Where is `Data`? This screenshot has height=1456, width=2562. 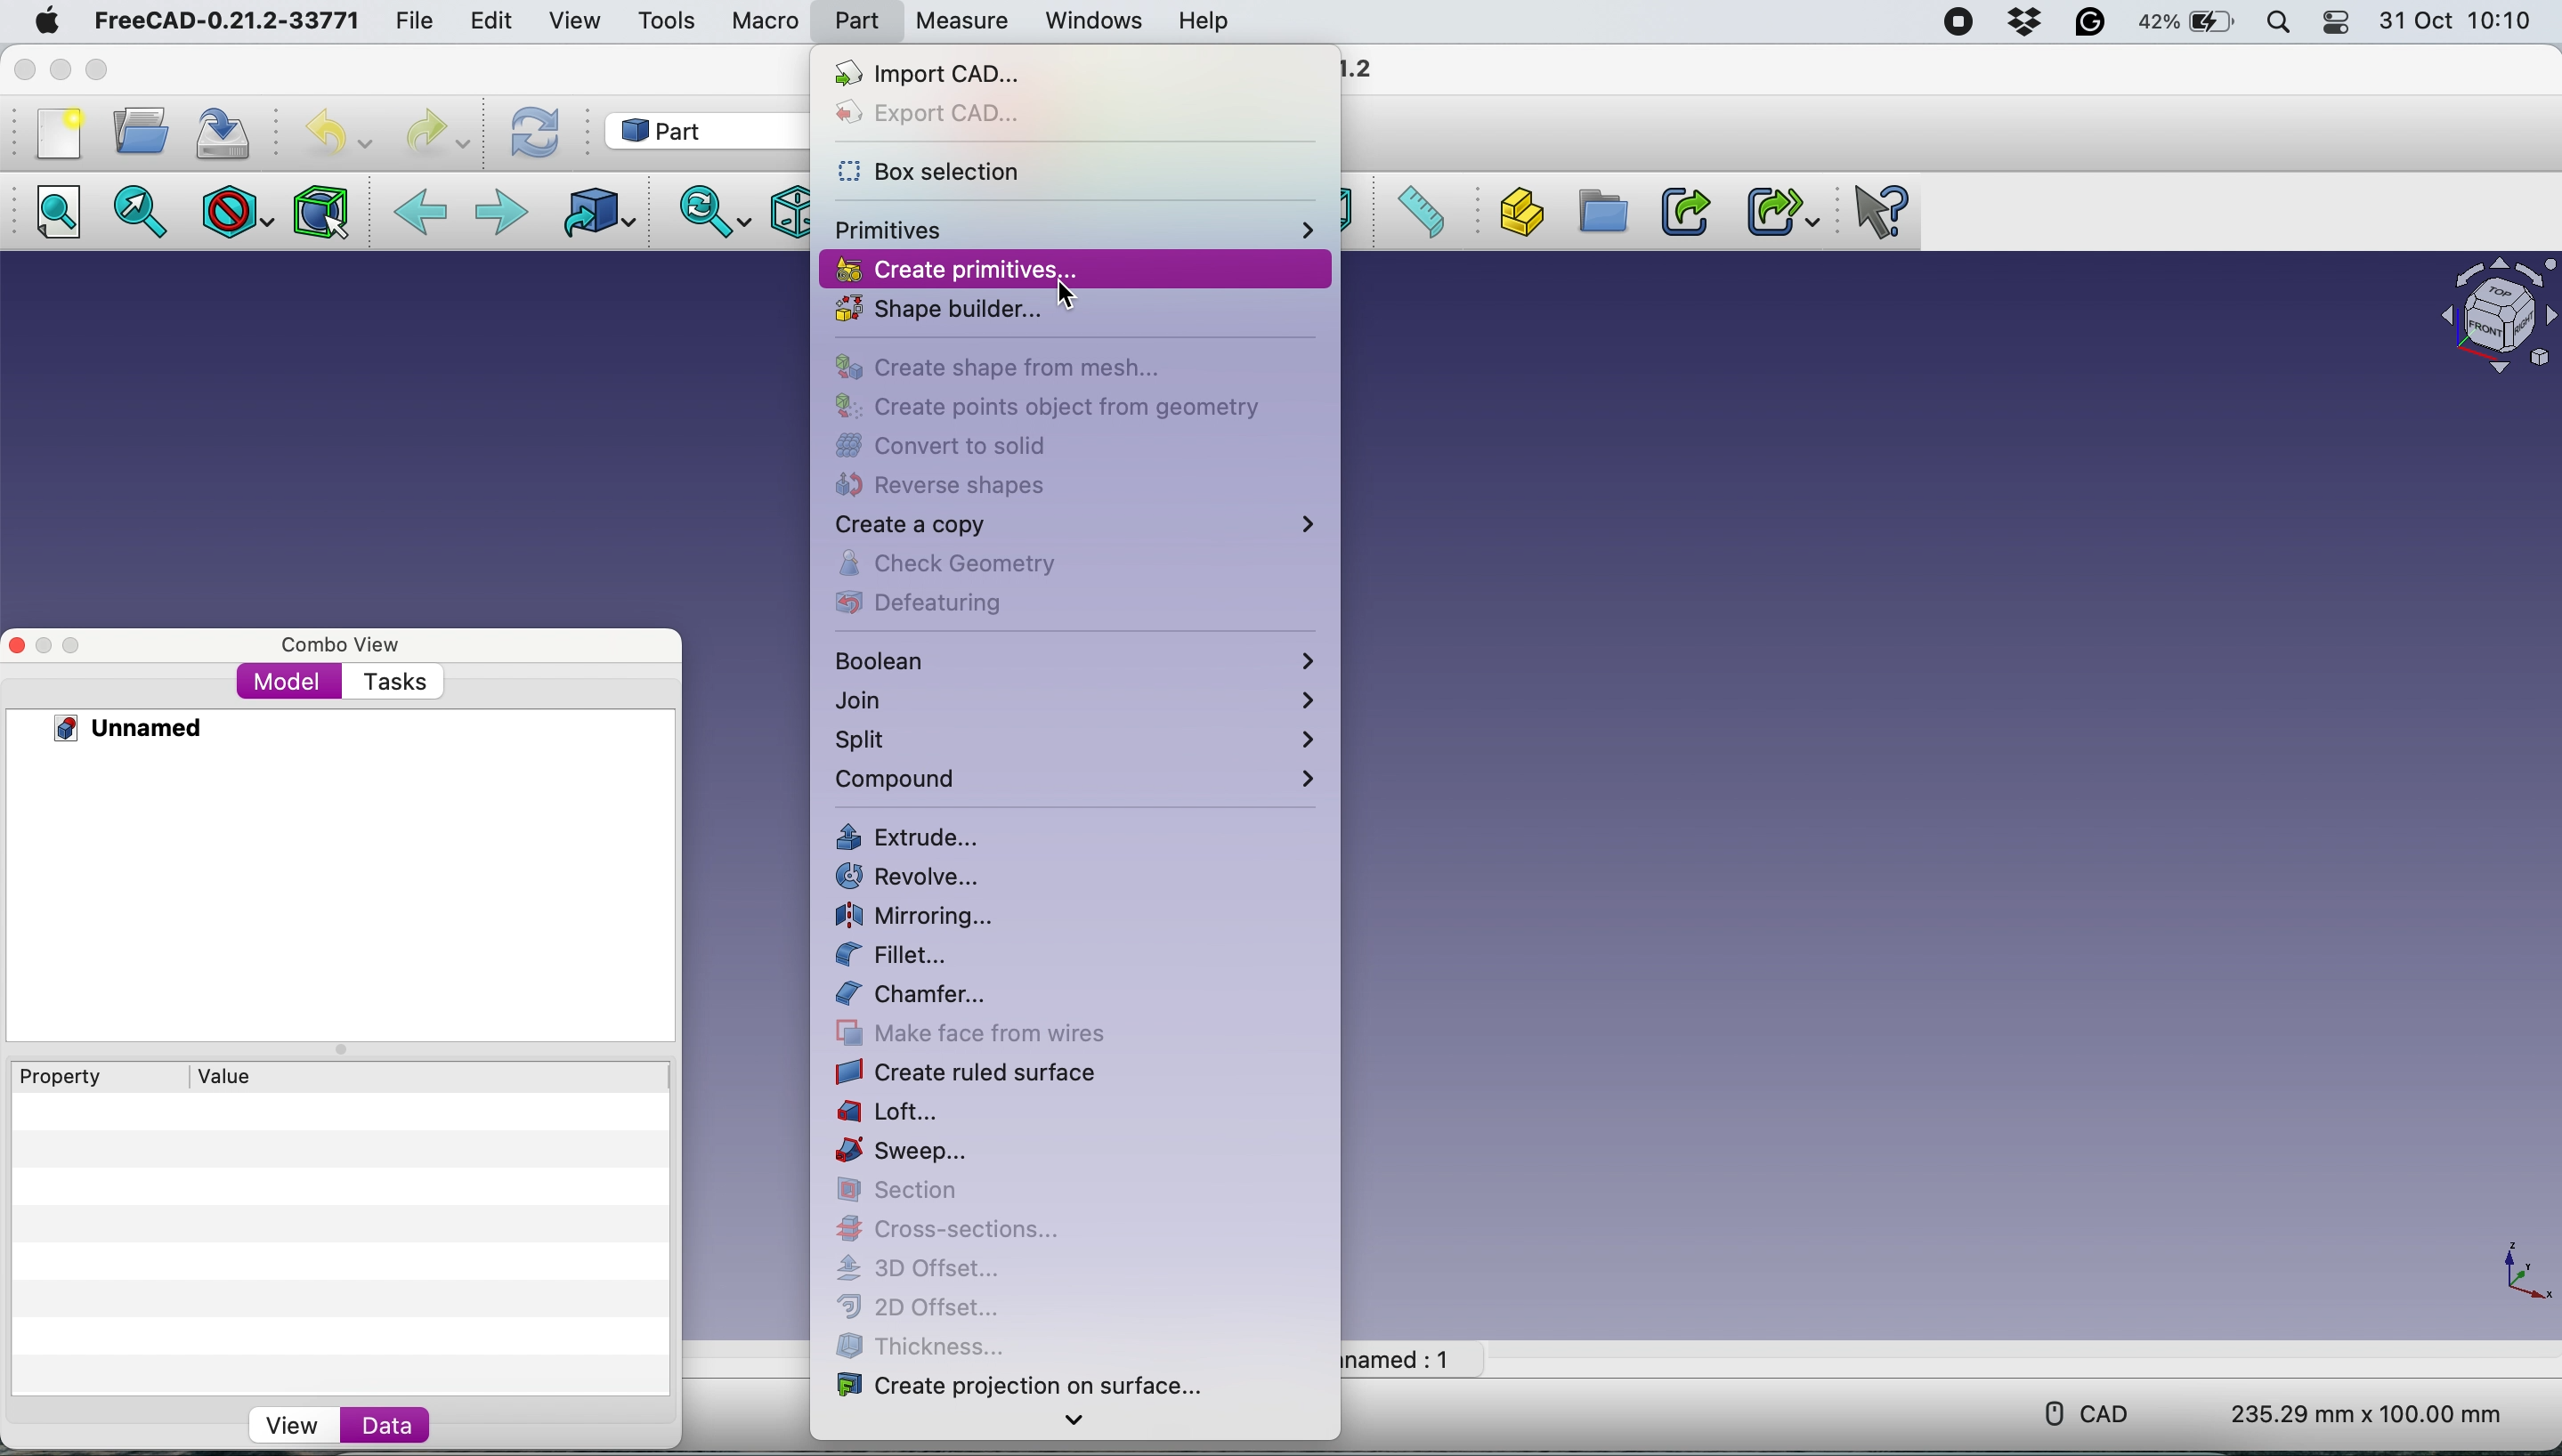
Data is located at coordinates (390, 1422).